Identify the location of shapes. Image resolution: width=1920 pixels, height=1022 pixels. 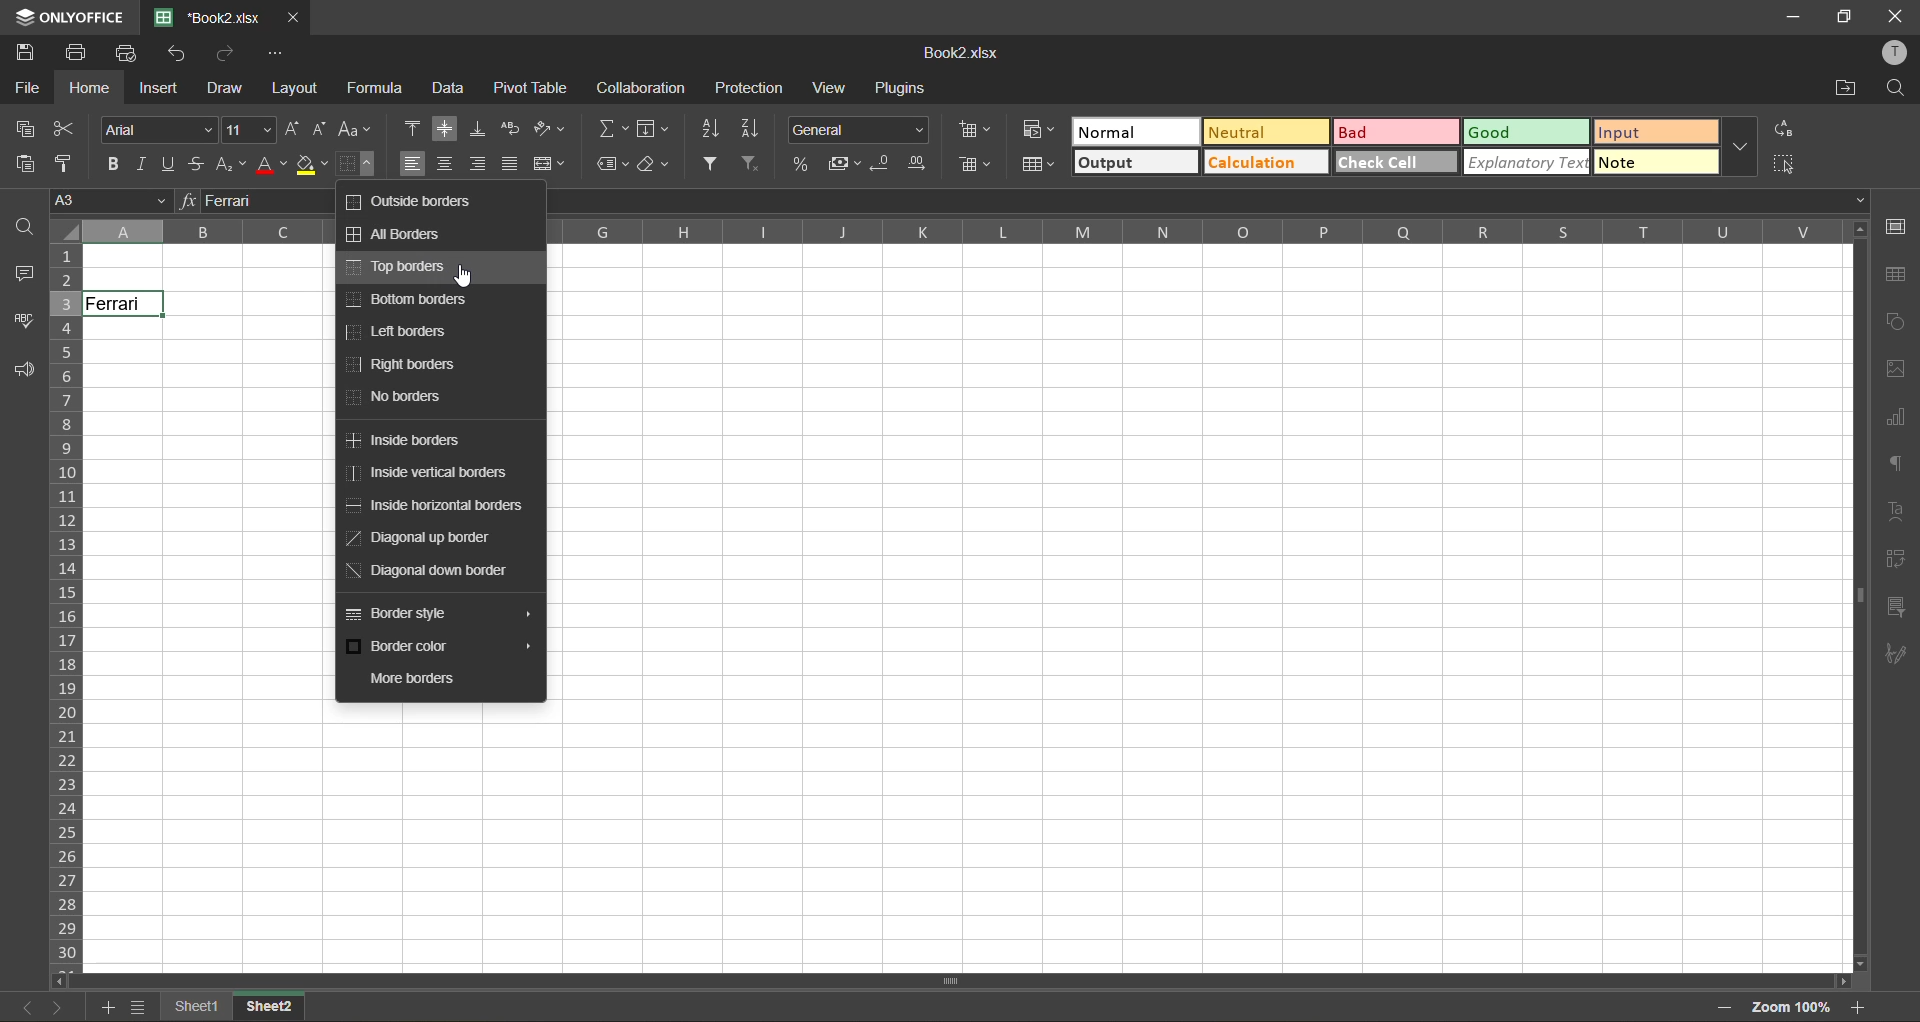
(1898, 320).